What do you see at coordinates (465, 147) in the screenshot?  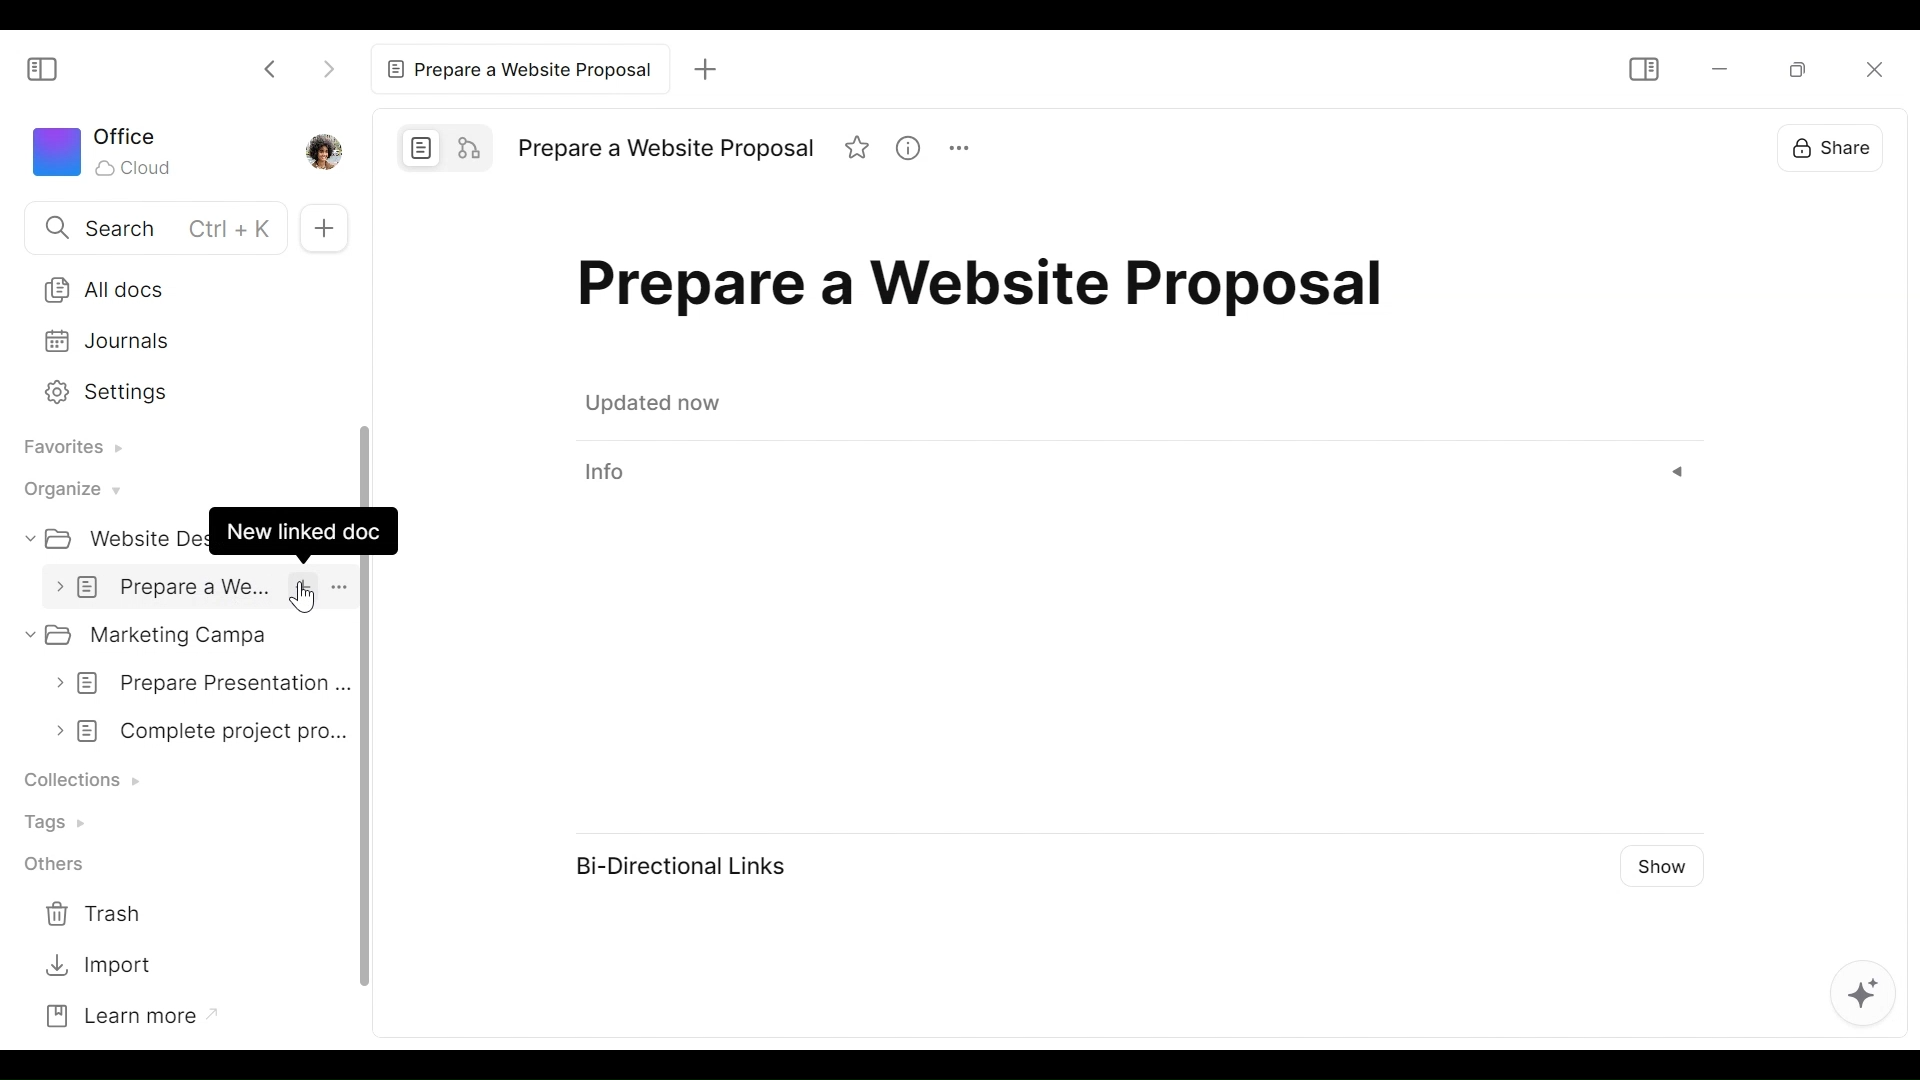 I see `Edgeless mode` at bounding box center [465, 147].